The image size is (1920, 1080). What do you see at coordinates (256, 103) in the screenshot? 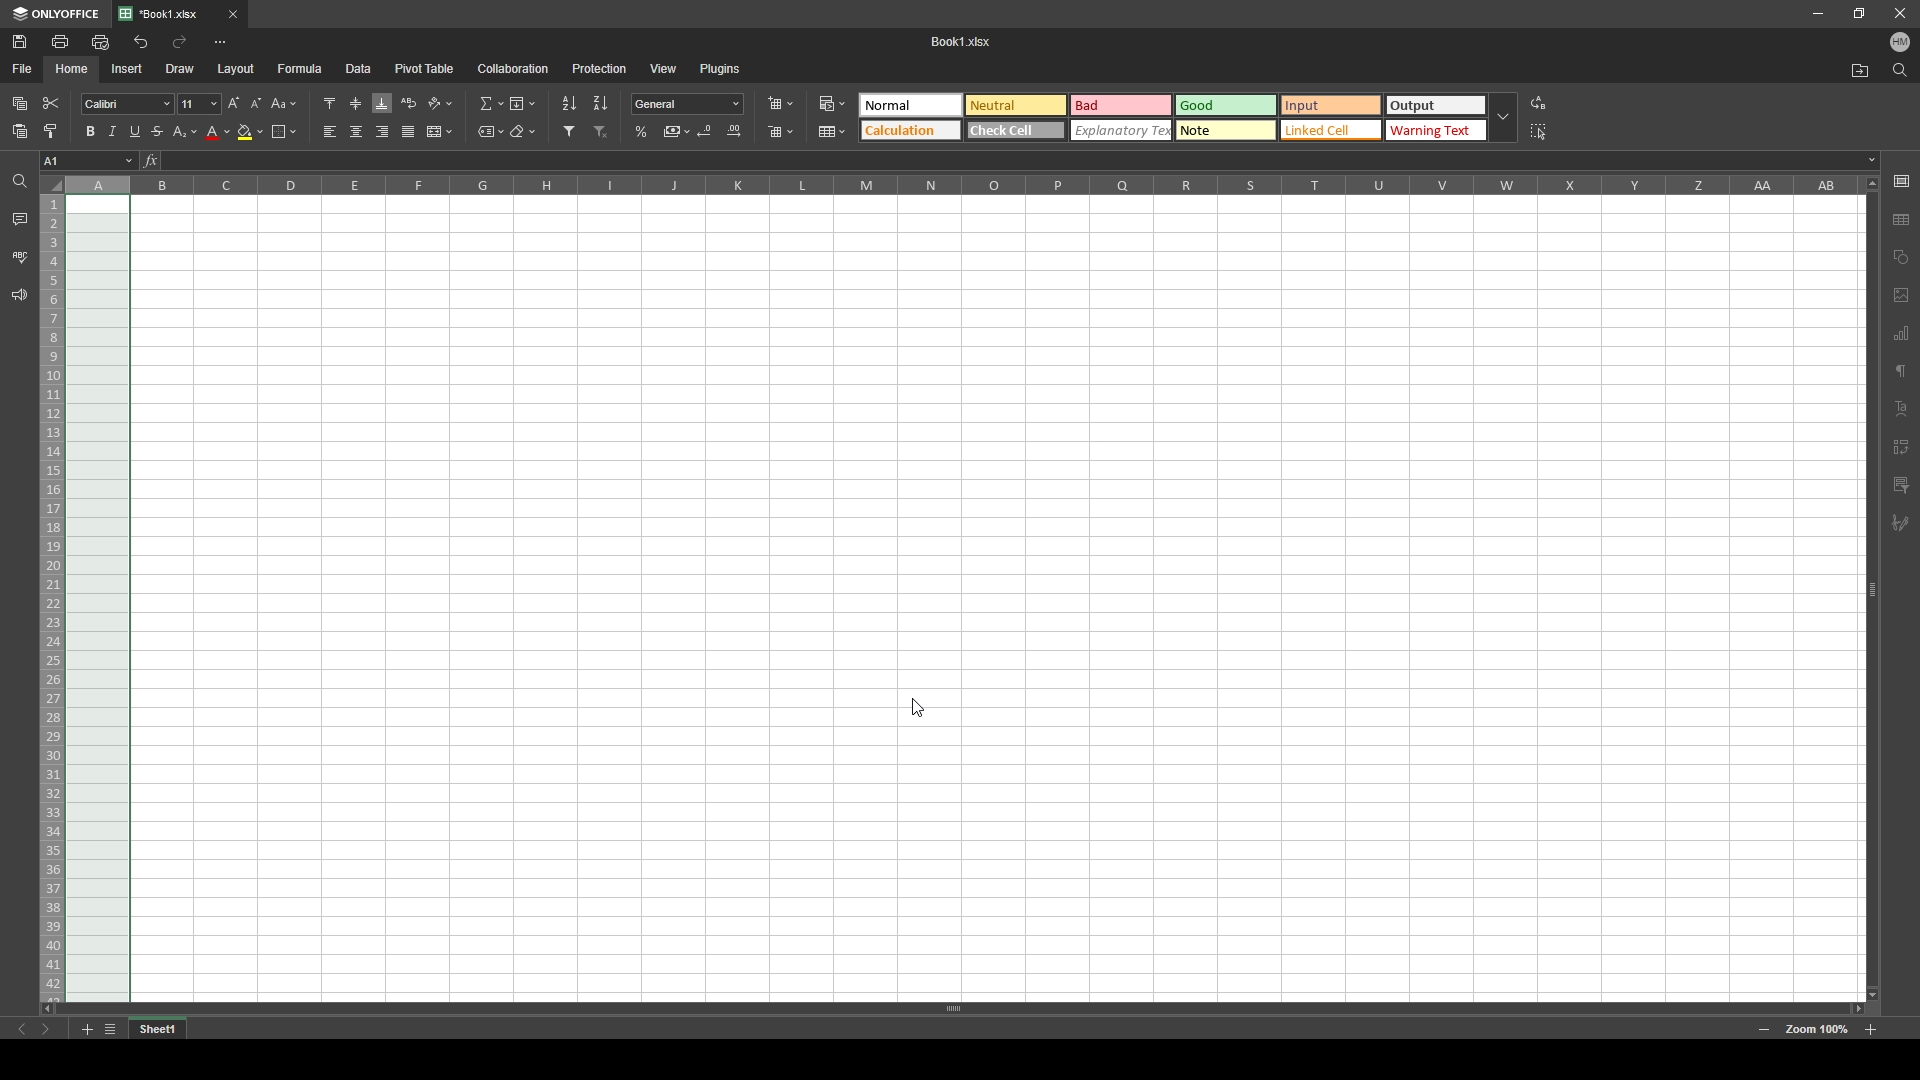
I see `decrement font size` at bounding box center [256, 103].